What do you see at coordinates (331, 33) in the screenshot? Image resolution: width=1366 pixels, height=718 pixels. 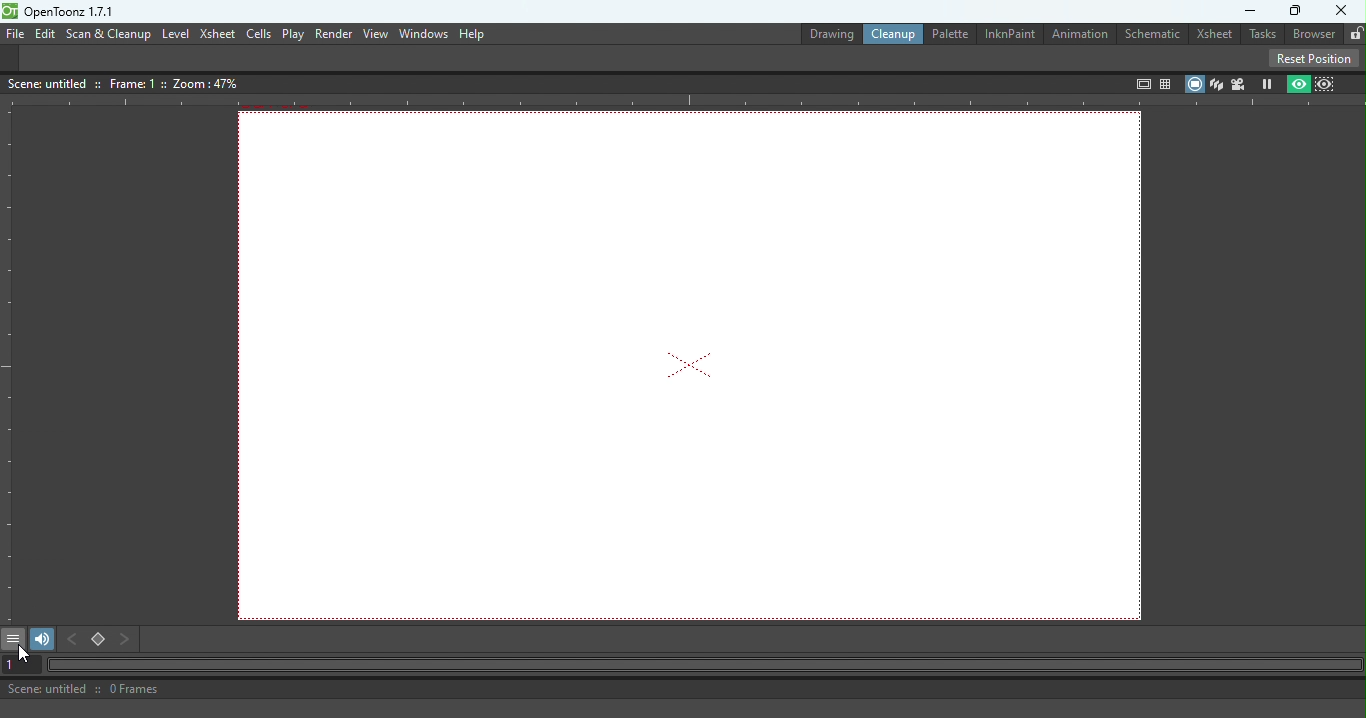 I see `Render` at bounding box center [331, 33].